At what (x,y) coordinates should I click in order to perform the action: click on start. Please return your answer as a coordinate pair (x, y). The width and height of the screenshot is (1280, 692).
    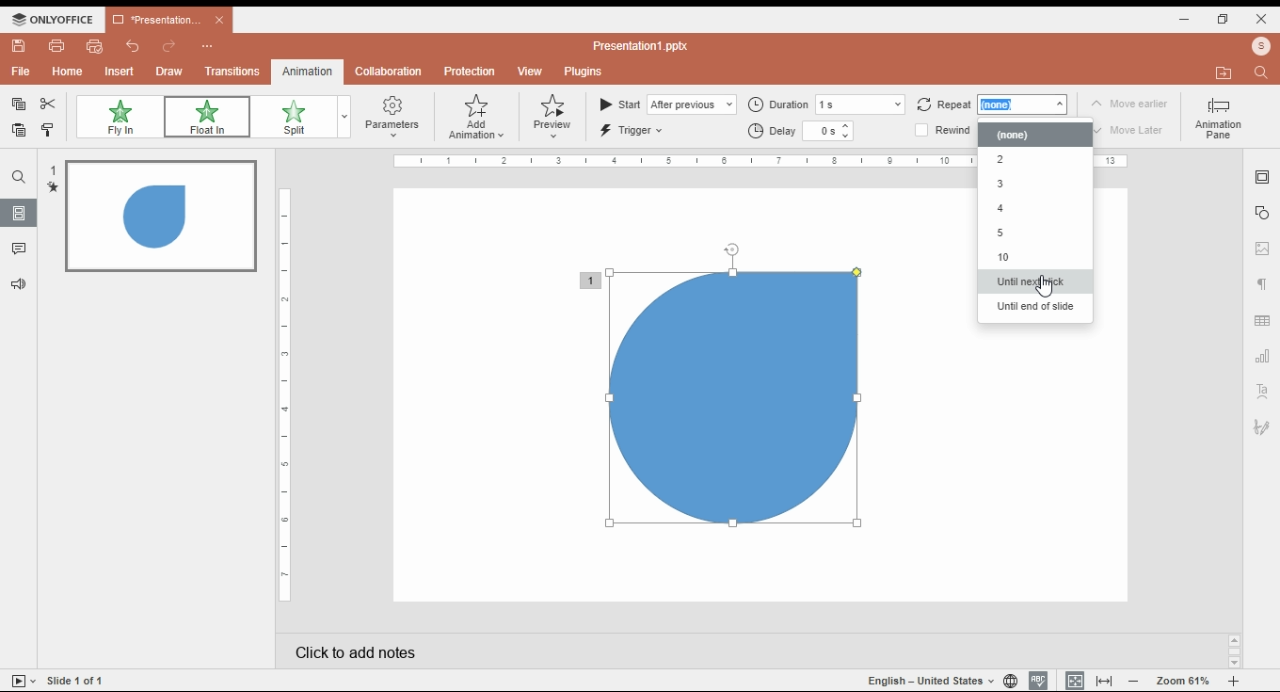
    Looking at the image, I should click on (667, 104).